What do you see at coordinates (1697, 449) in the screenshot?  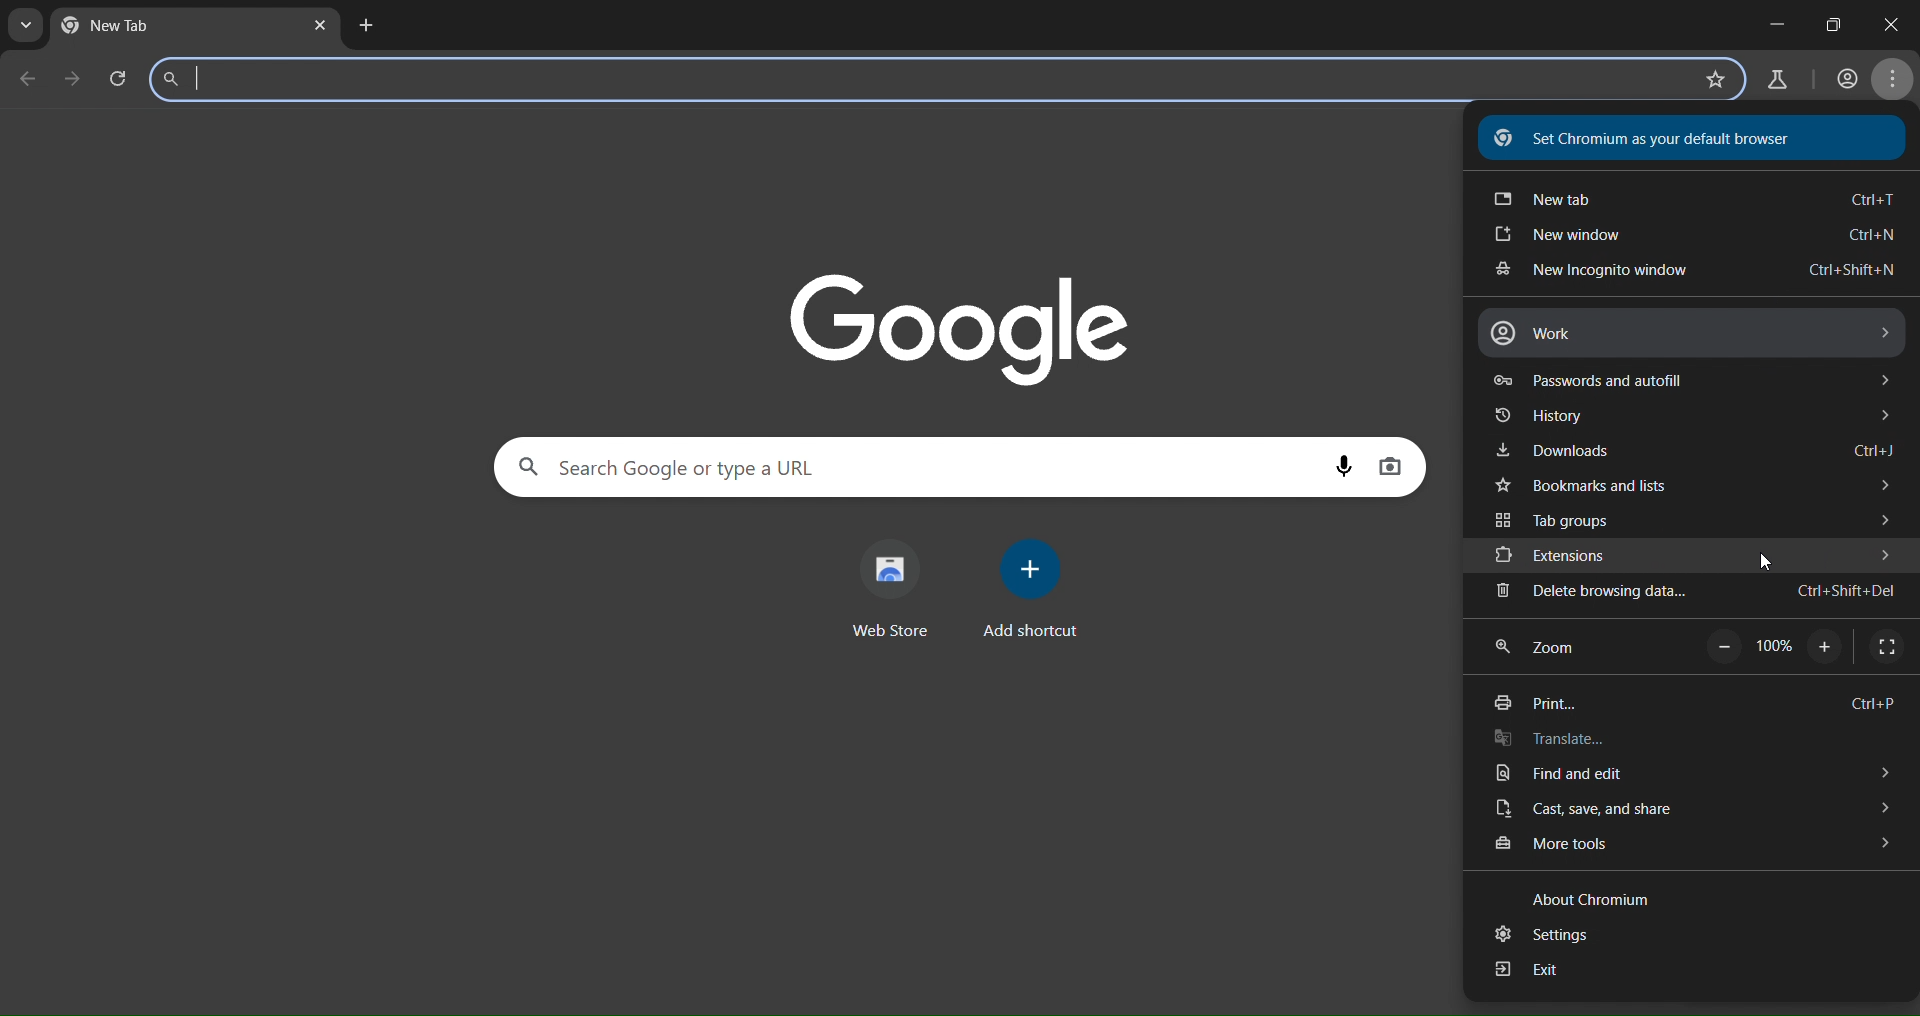 I see `downloads` at bounding box center [1697, 449].